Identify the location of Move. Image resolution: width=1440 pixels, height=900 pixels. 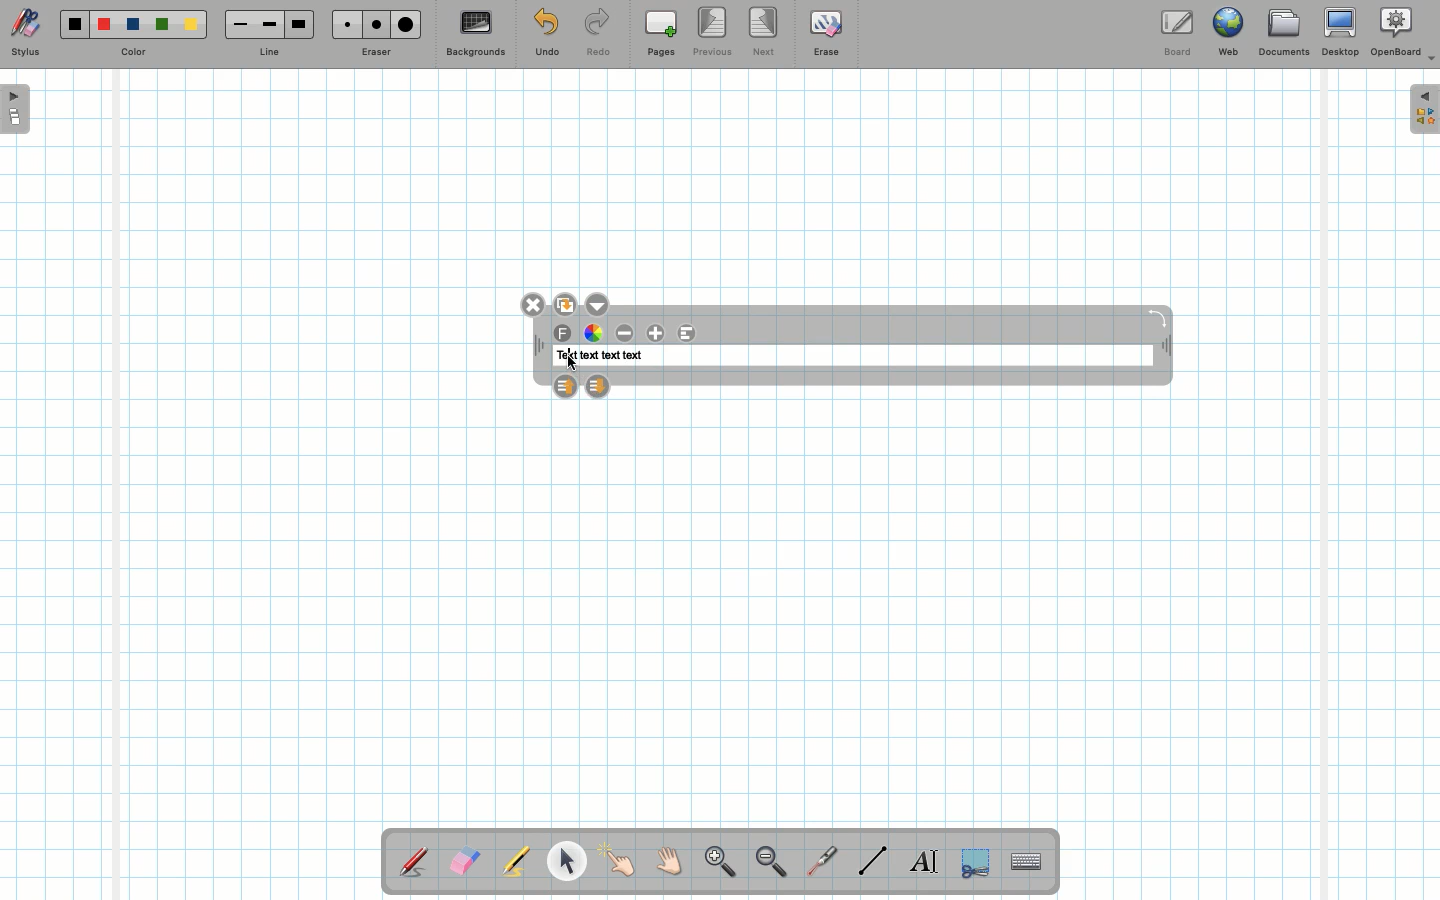
(1164, 348).